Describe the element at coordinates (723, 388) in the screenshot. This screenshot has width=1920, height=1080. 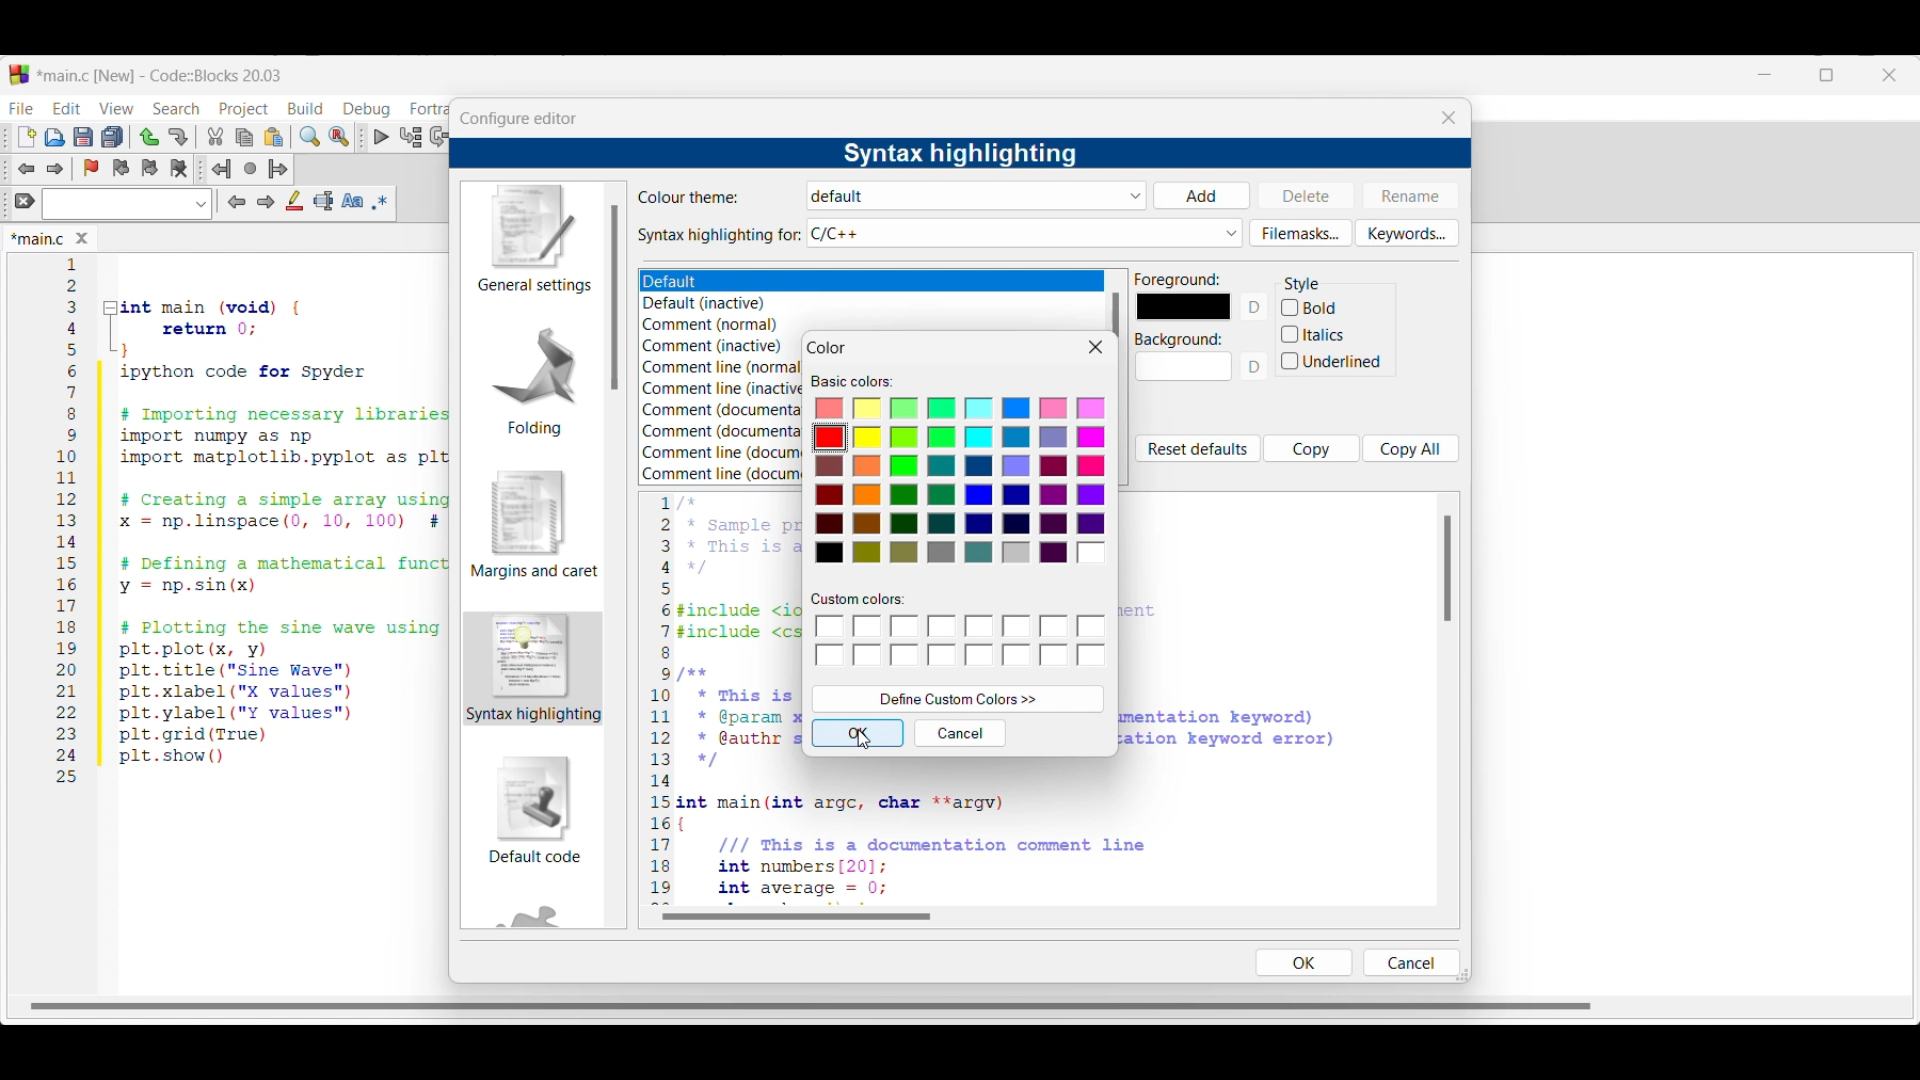
I see `Comment line (inactive` at that location.